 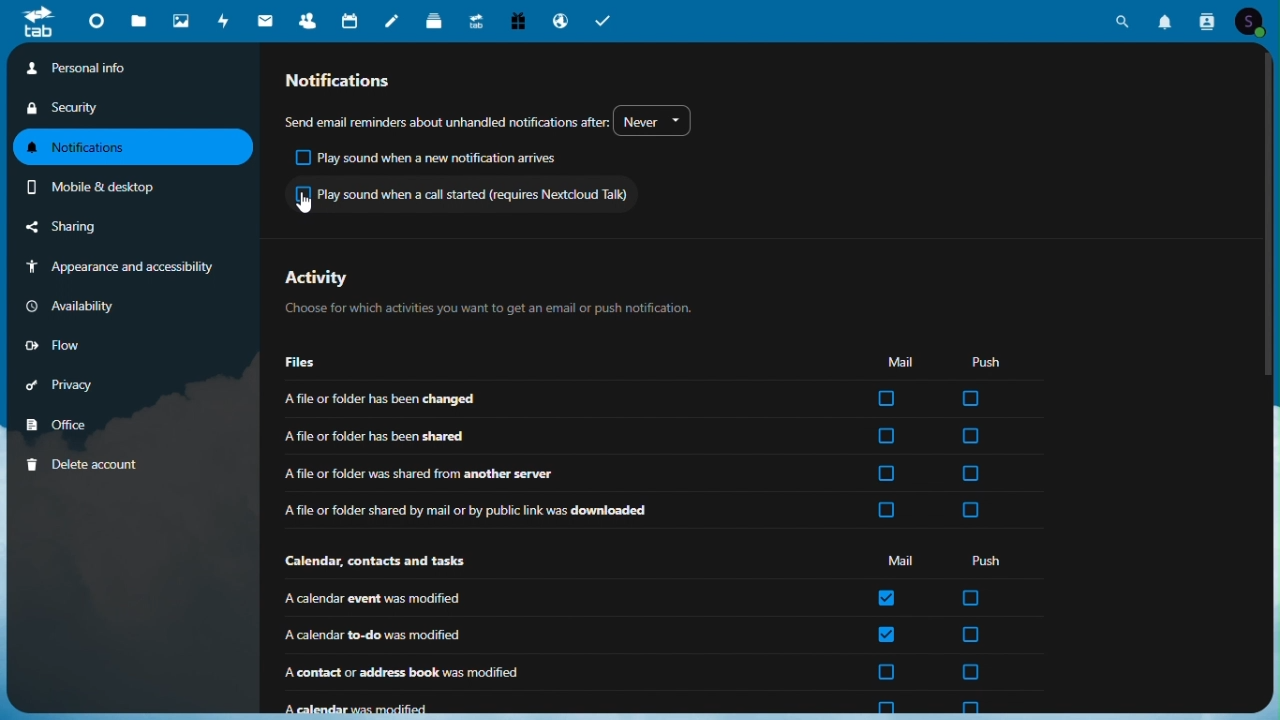 What do you see at coordinates (885, 437) in the screenshot?
I see `check box` at bounding box center [885, 437].